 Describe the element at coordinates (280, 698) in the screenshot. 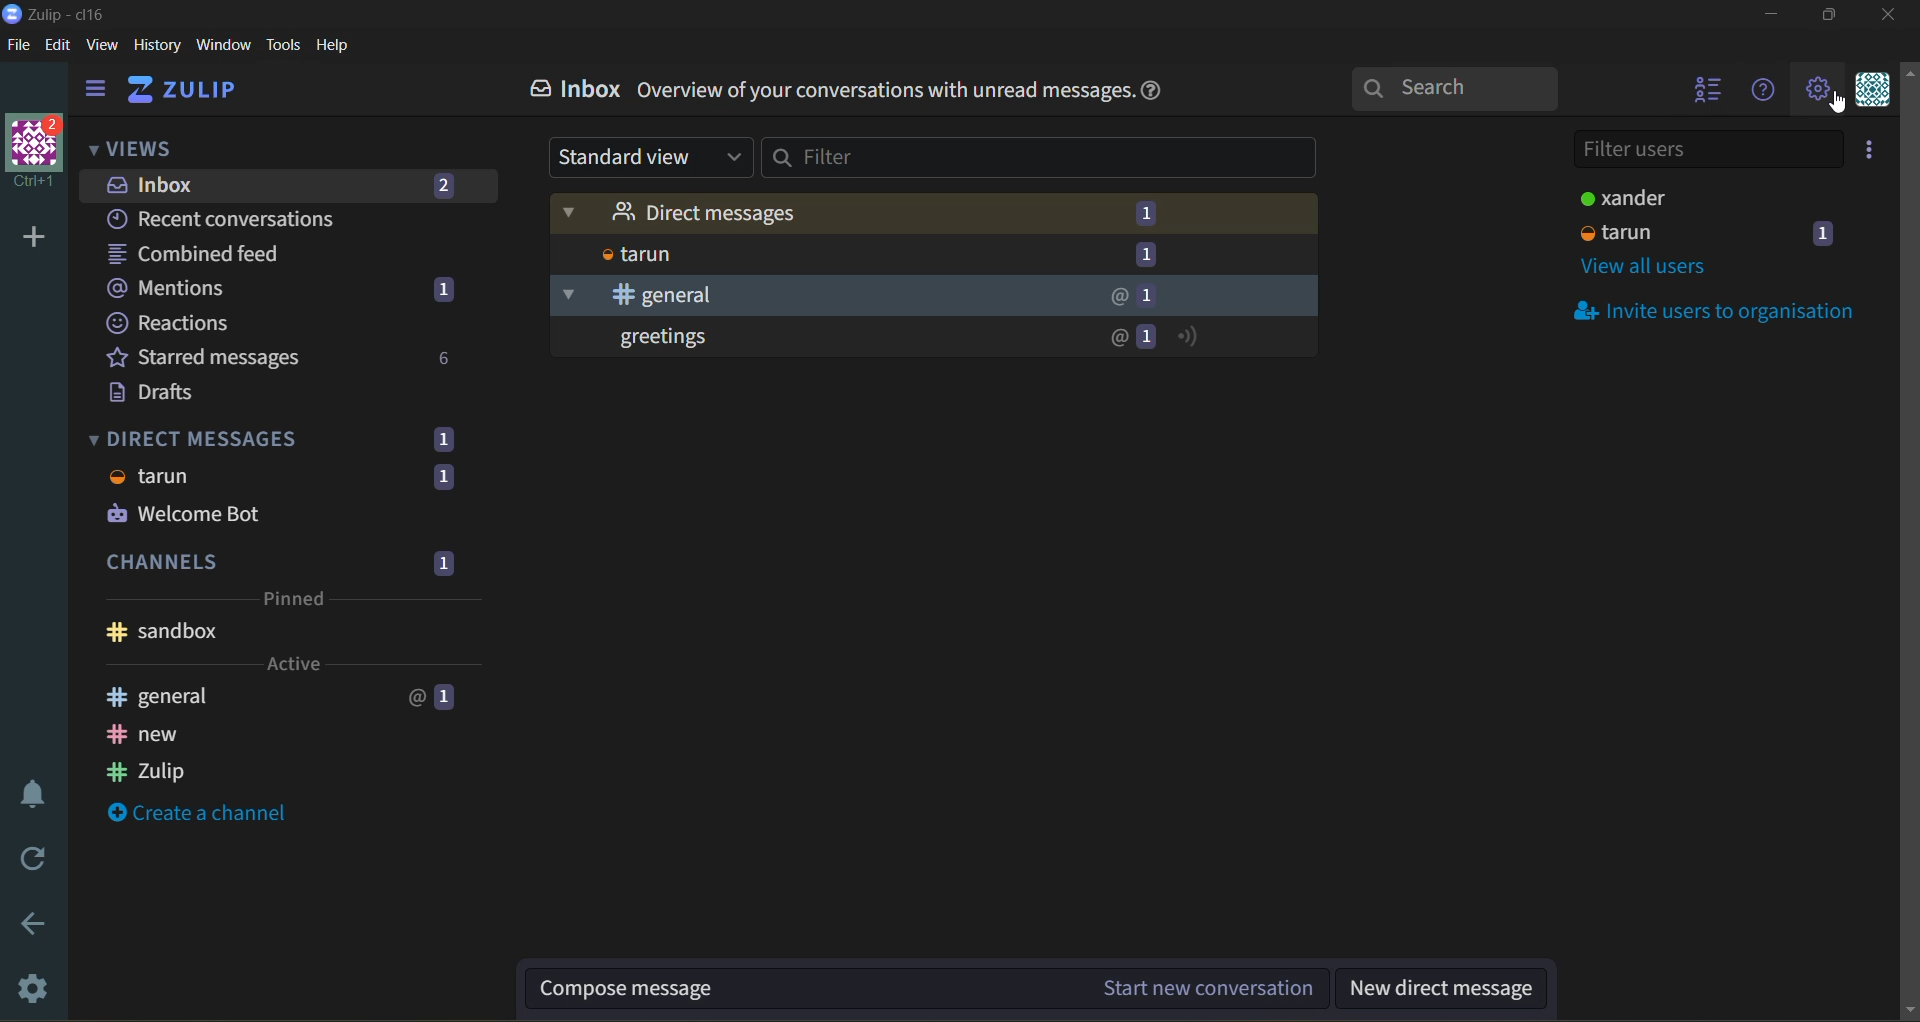

I see `general` at that location.